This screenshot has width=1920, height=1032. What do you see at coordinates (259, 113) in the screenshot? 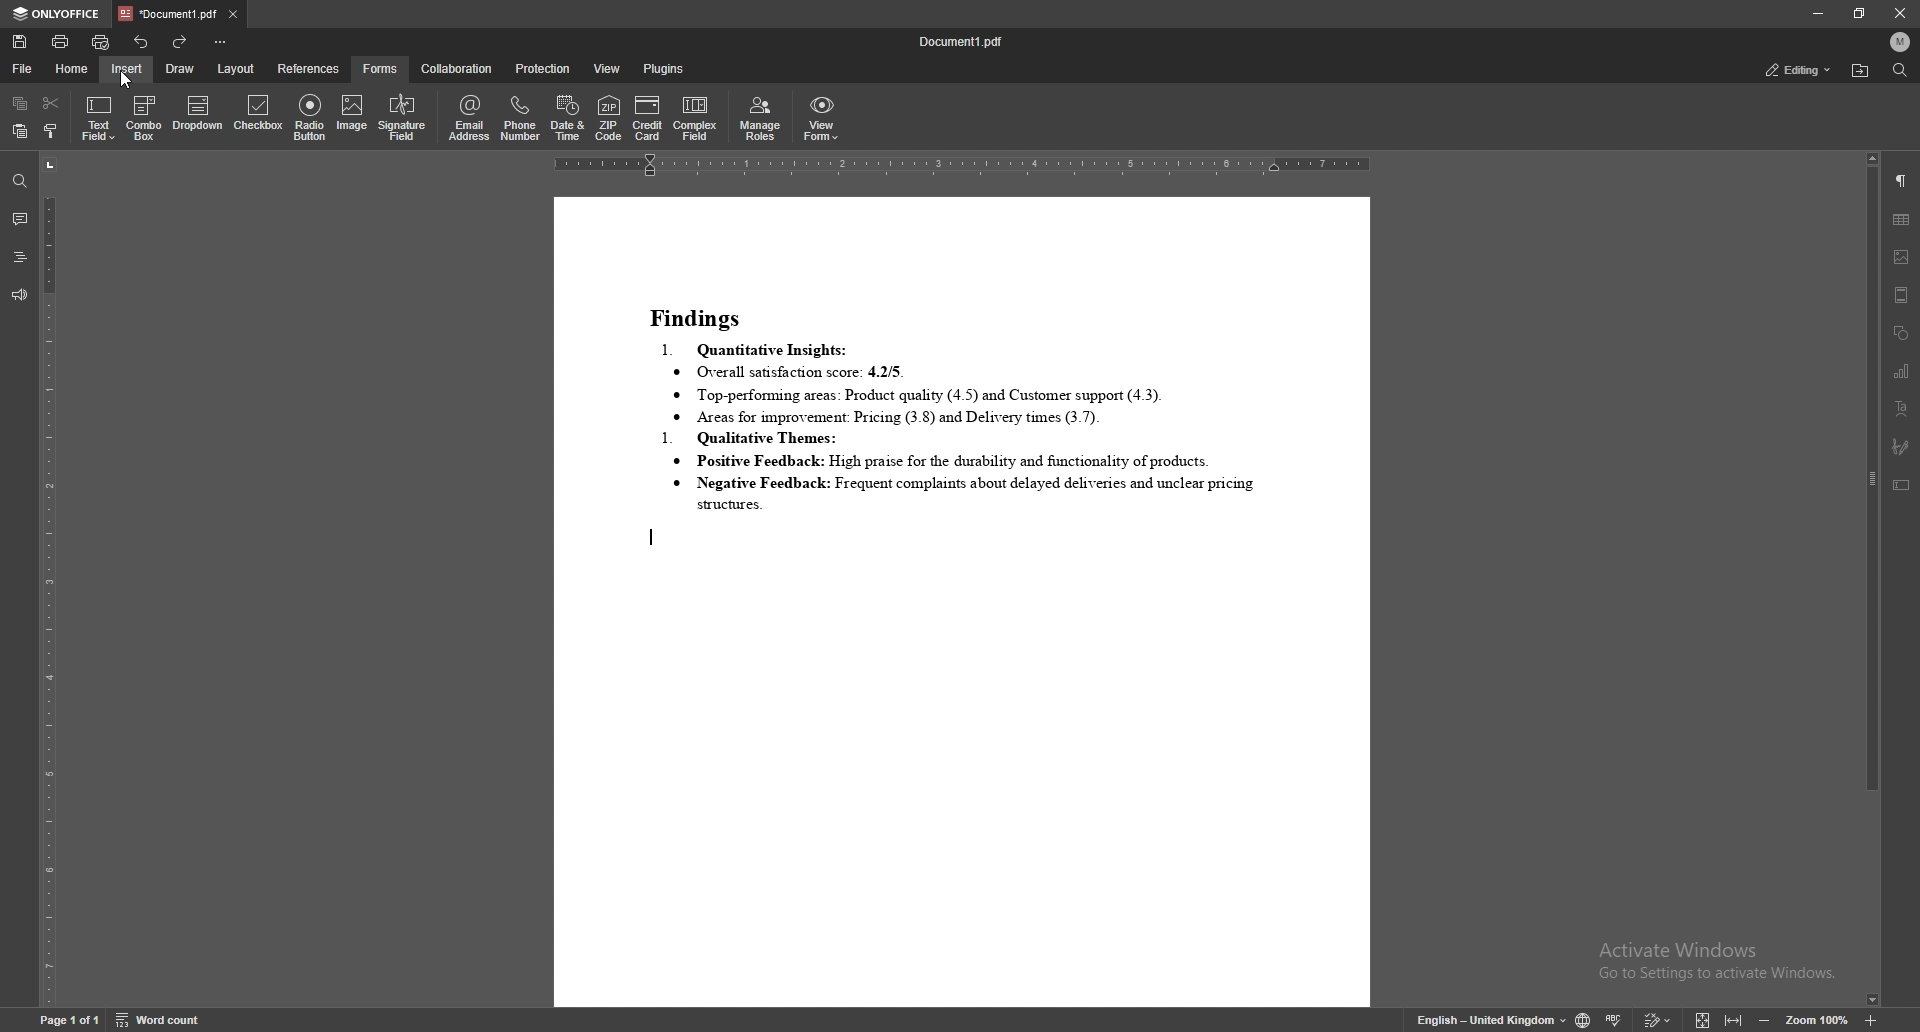
I see `checkbox` at bounding box center [259, 113].